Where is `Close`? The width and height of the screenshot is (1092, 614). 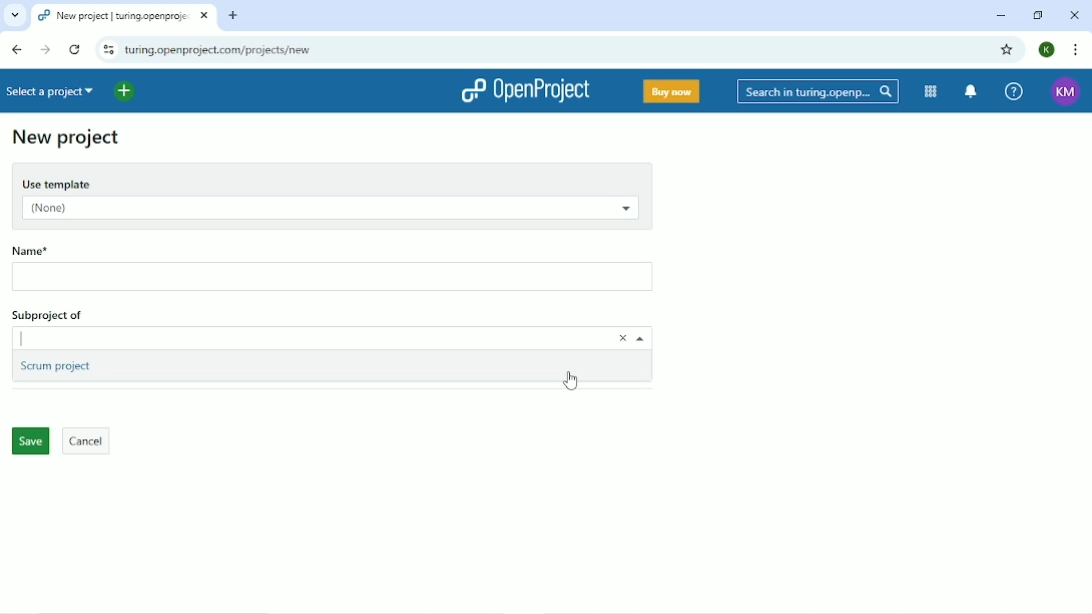 Close is located at coordinates (1074, 14).